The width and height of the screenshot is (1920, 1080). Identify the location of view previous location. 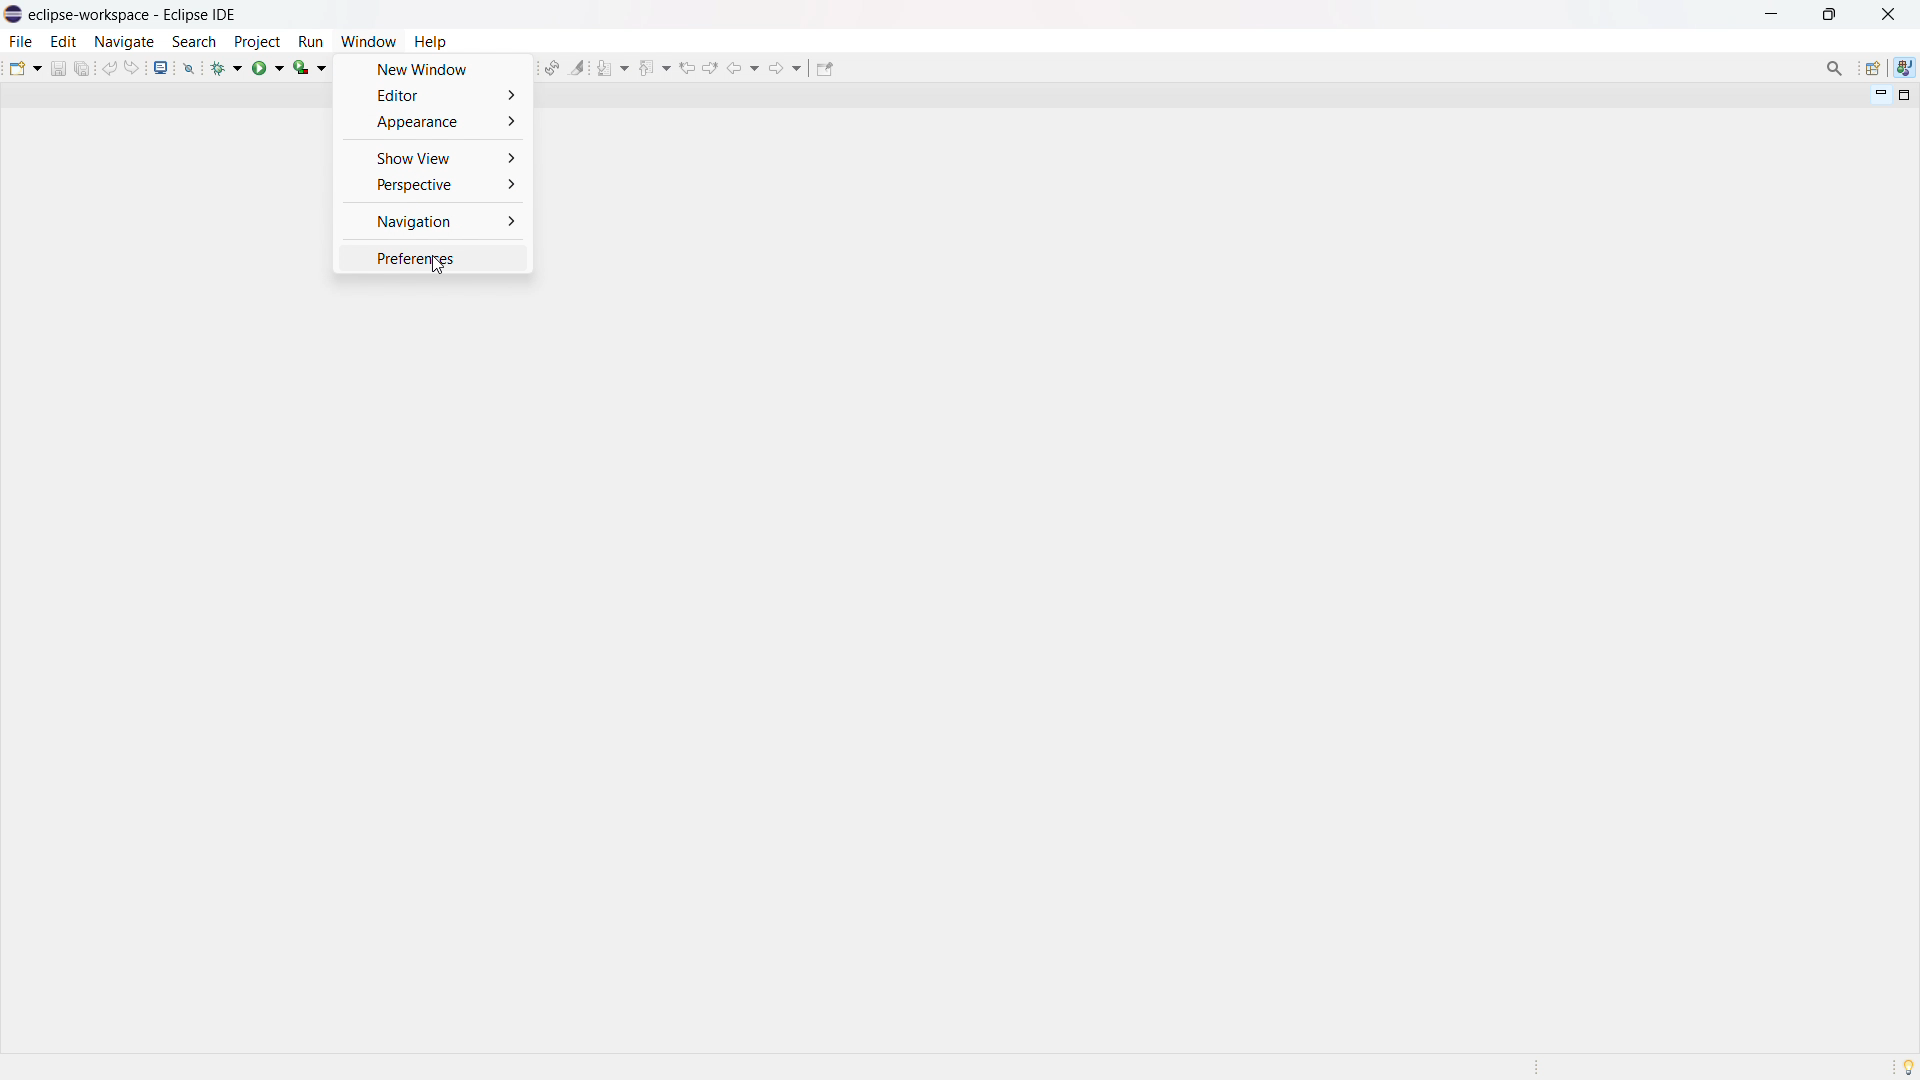
(687, 67).